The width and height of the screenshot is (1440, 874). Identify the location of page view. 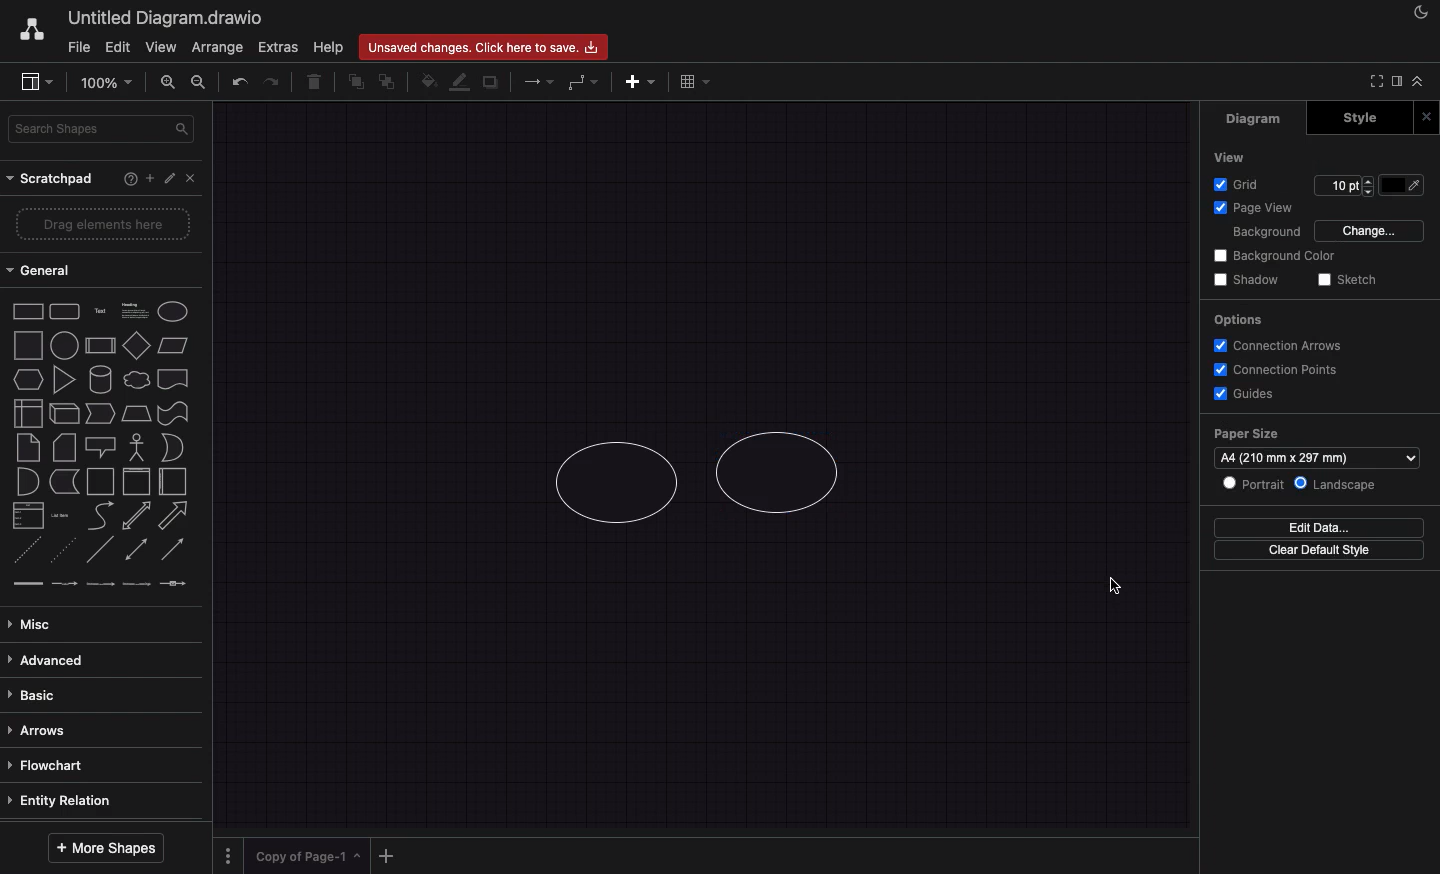
(1261, 208).